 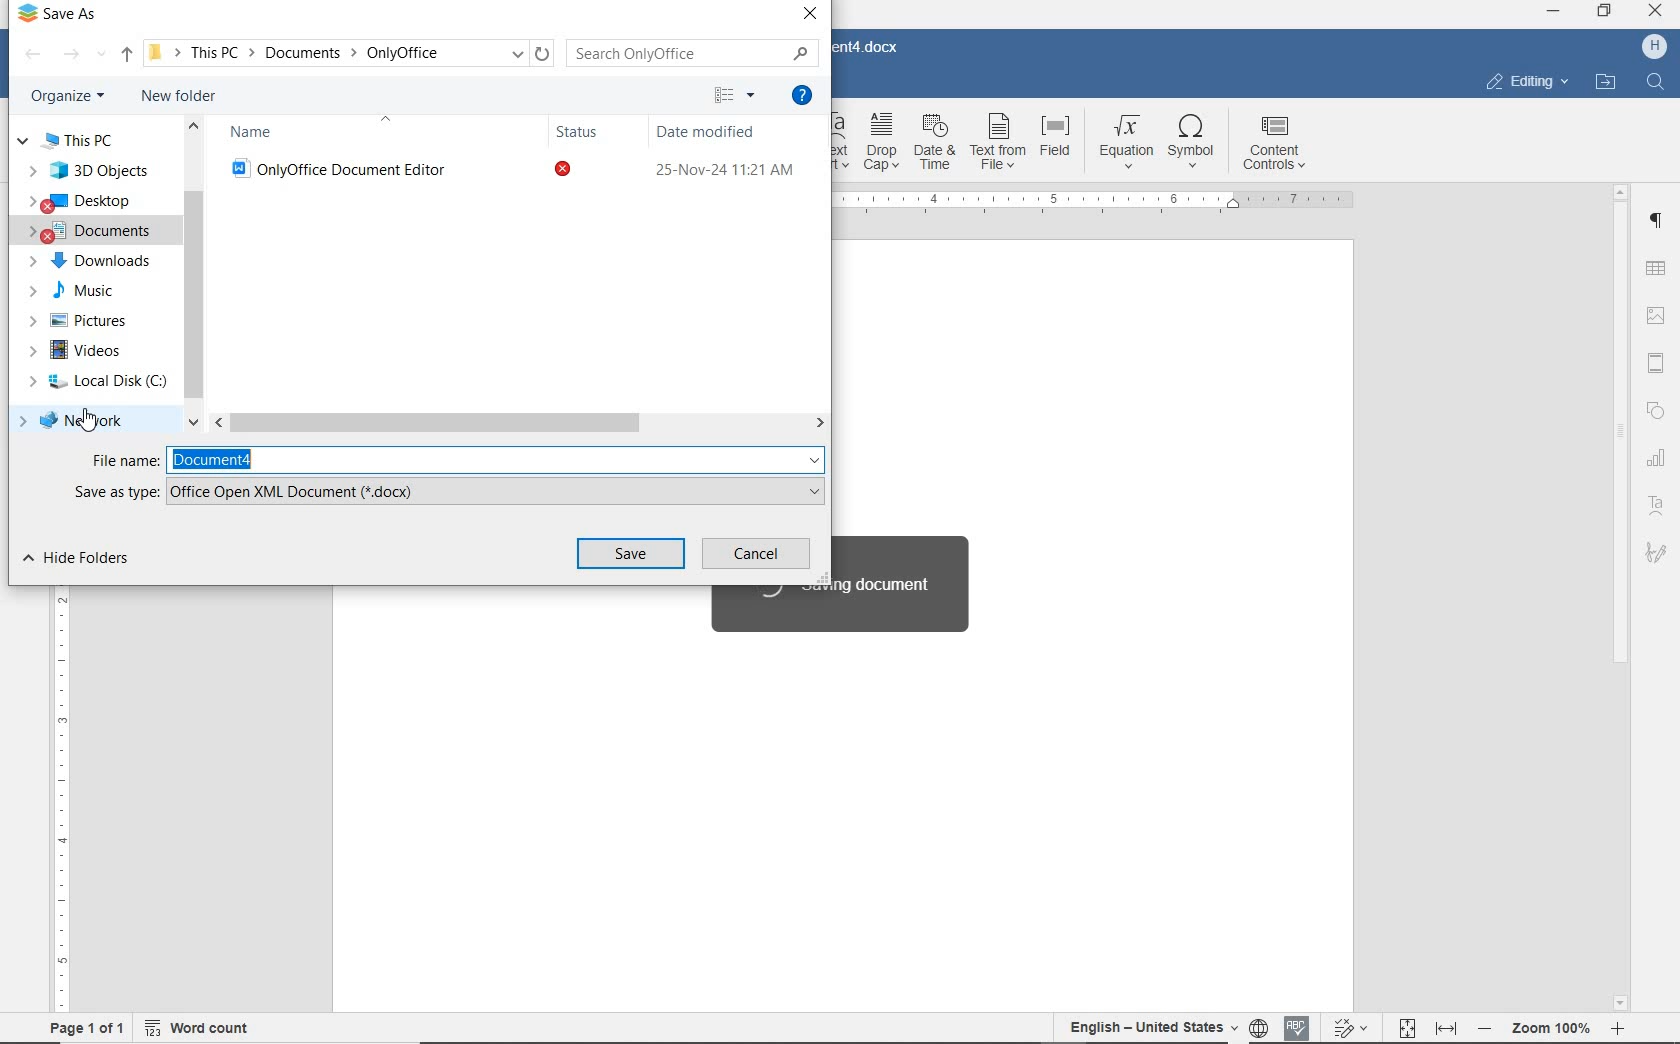 I want to click on shape, so click(x=1658, y=414).